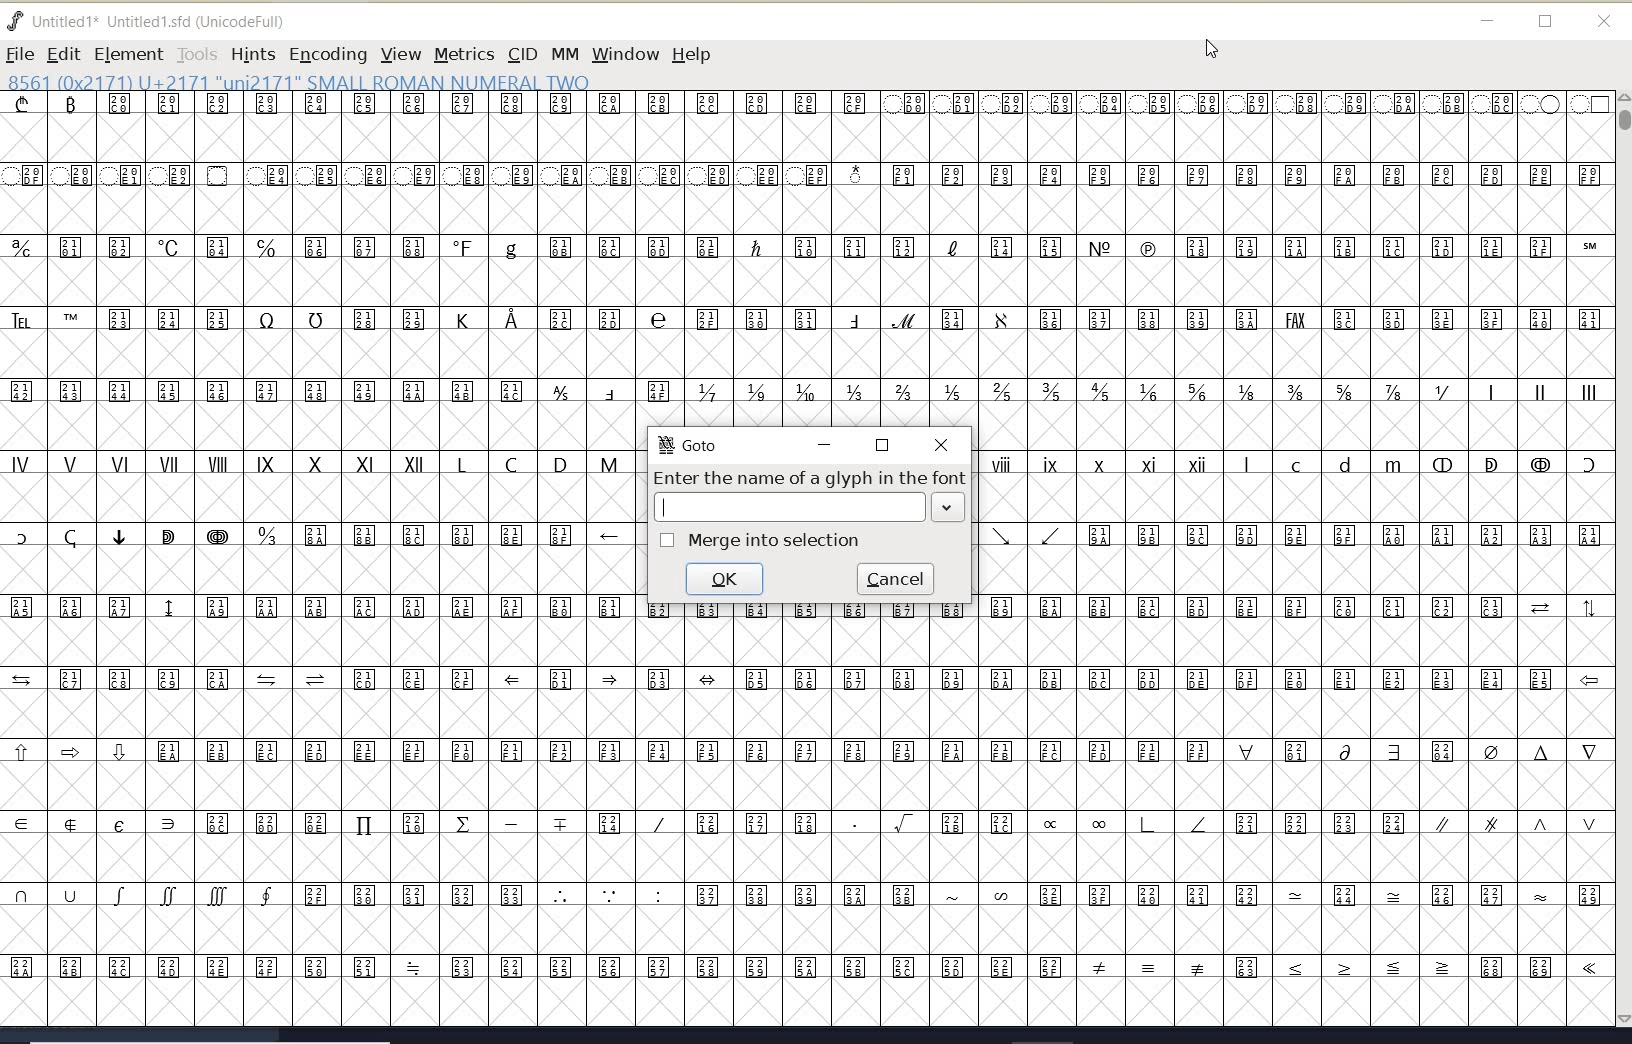 This screenshot has height=1044, width=1632. Describe the element at coordinates (1125, 823) in the screenshot. I see `GLYPHY CHARACTERS & NUMBERS` at that location.